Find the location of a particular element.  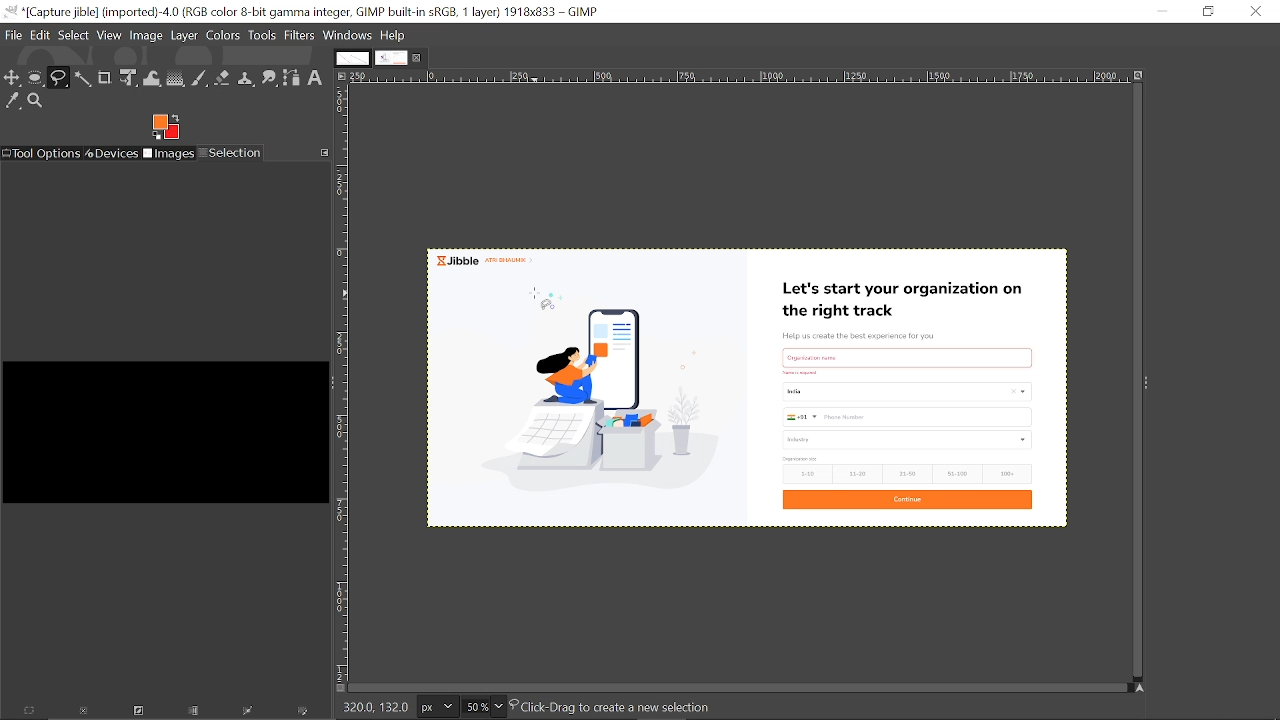

Paint along the selection outline is located at coordinates (304, 713).